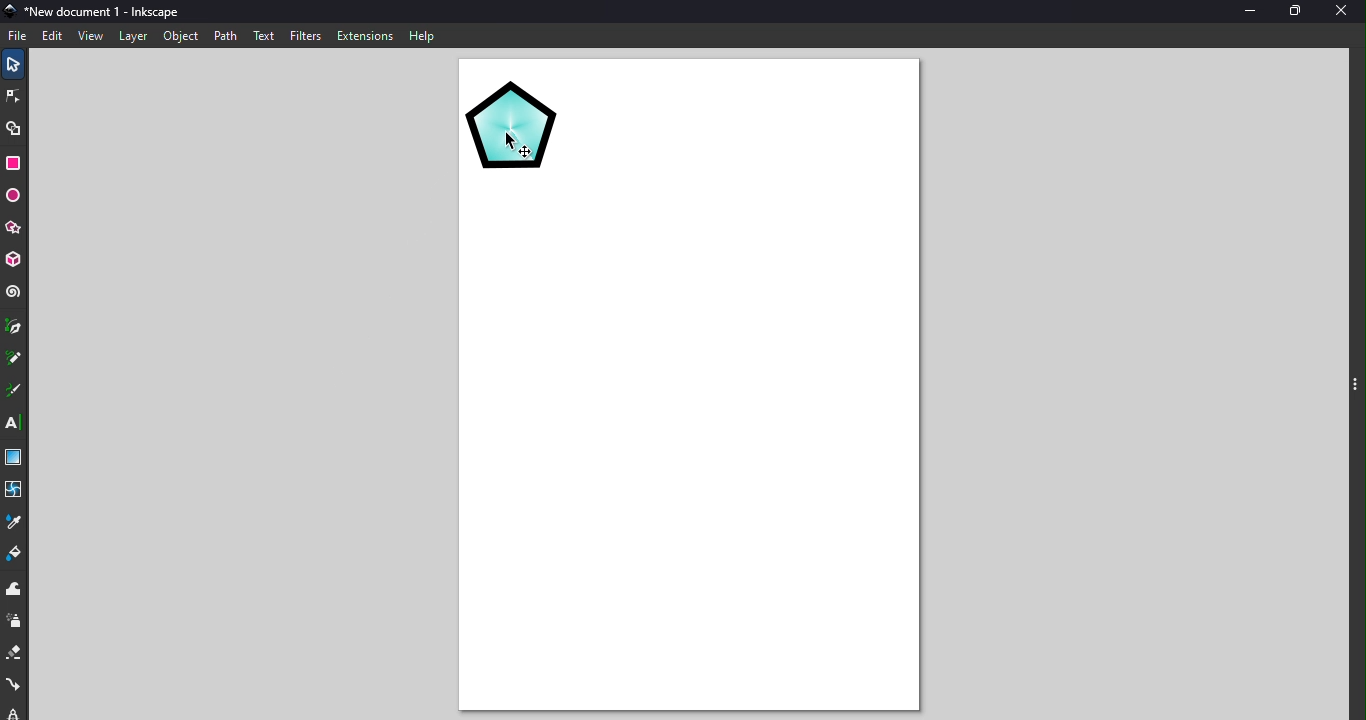 This screenshot has height=720, width=1366. I want to click on Text, so click(265, 34).